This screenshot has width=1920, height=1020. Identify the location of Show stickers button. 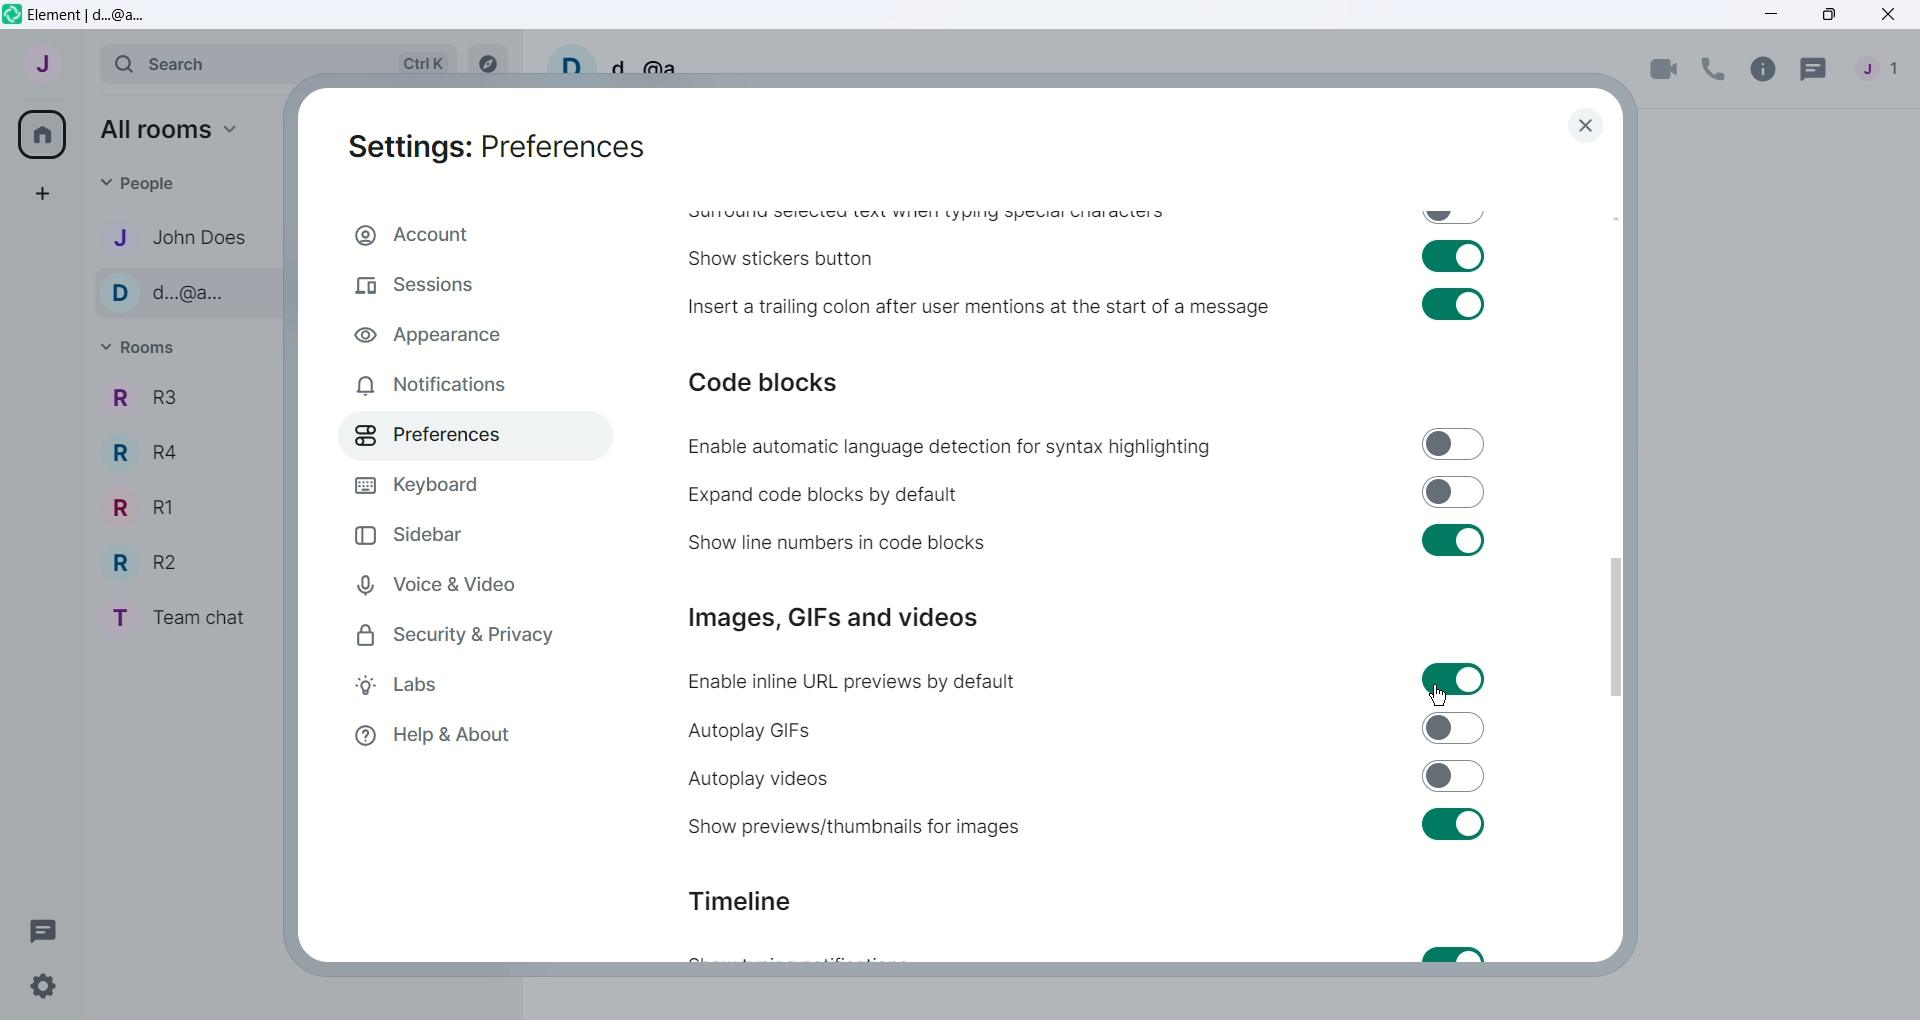
(780, 259).